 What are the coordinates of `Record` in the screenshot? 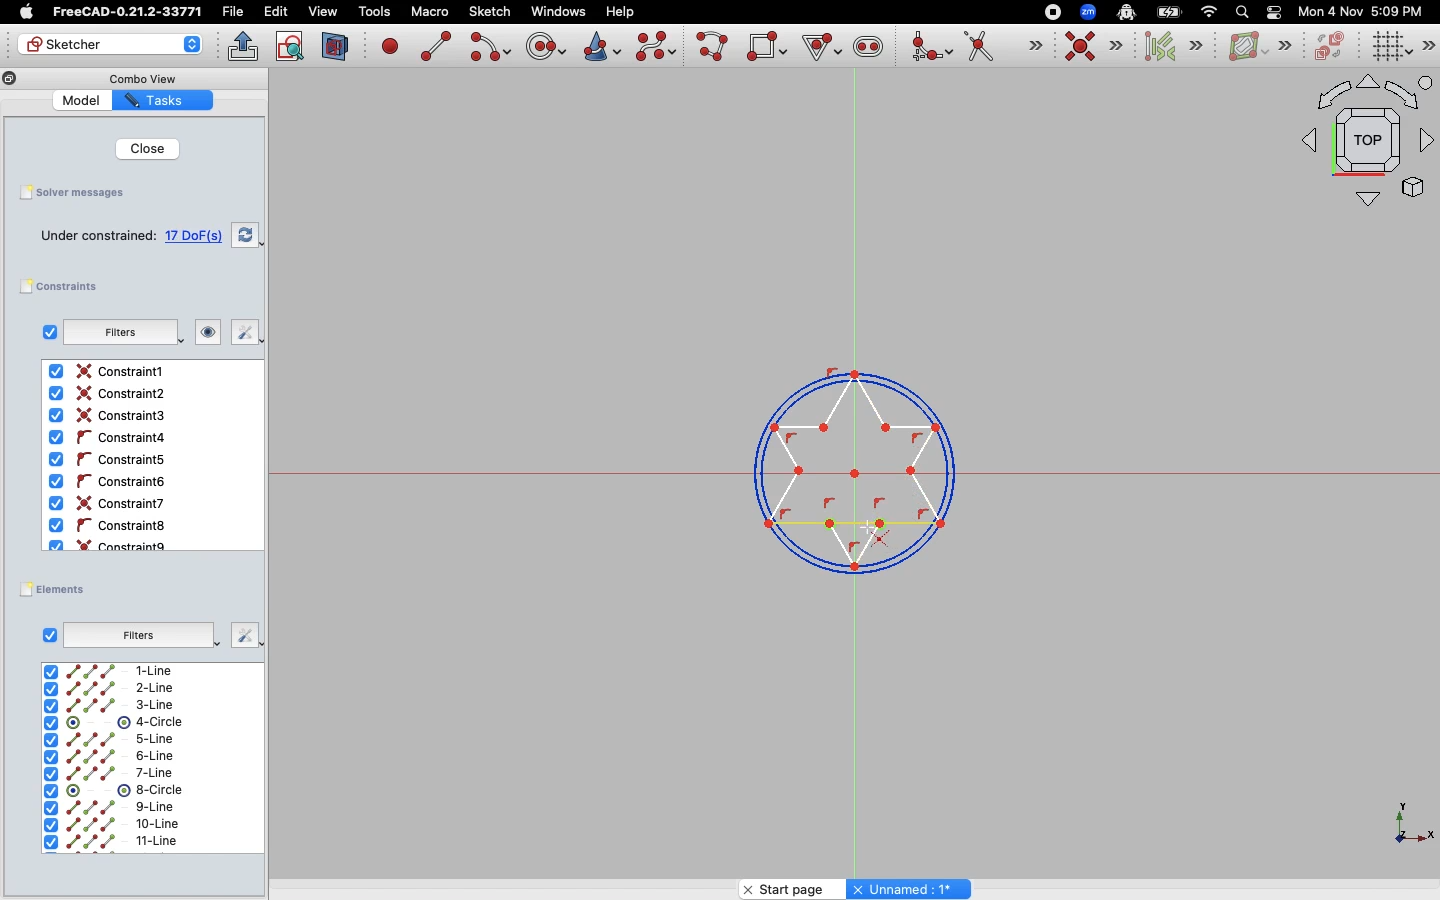 It's located at (1048, 11).